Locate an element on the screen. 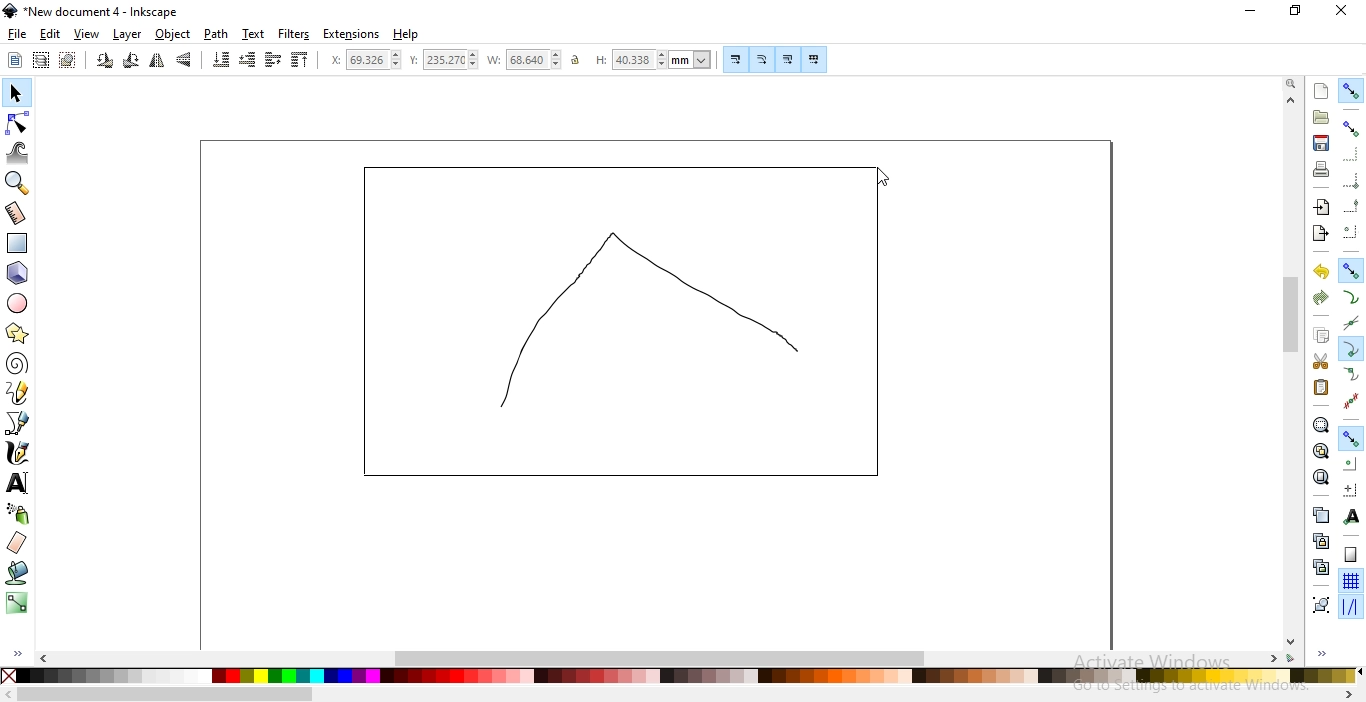  zoom is located at coordinates (1293, 82).